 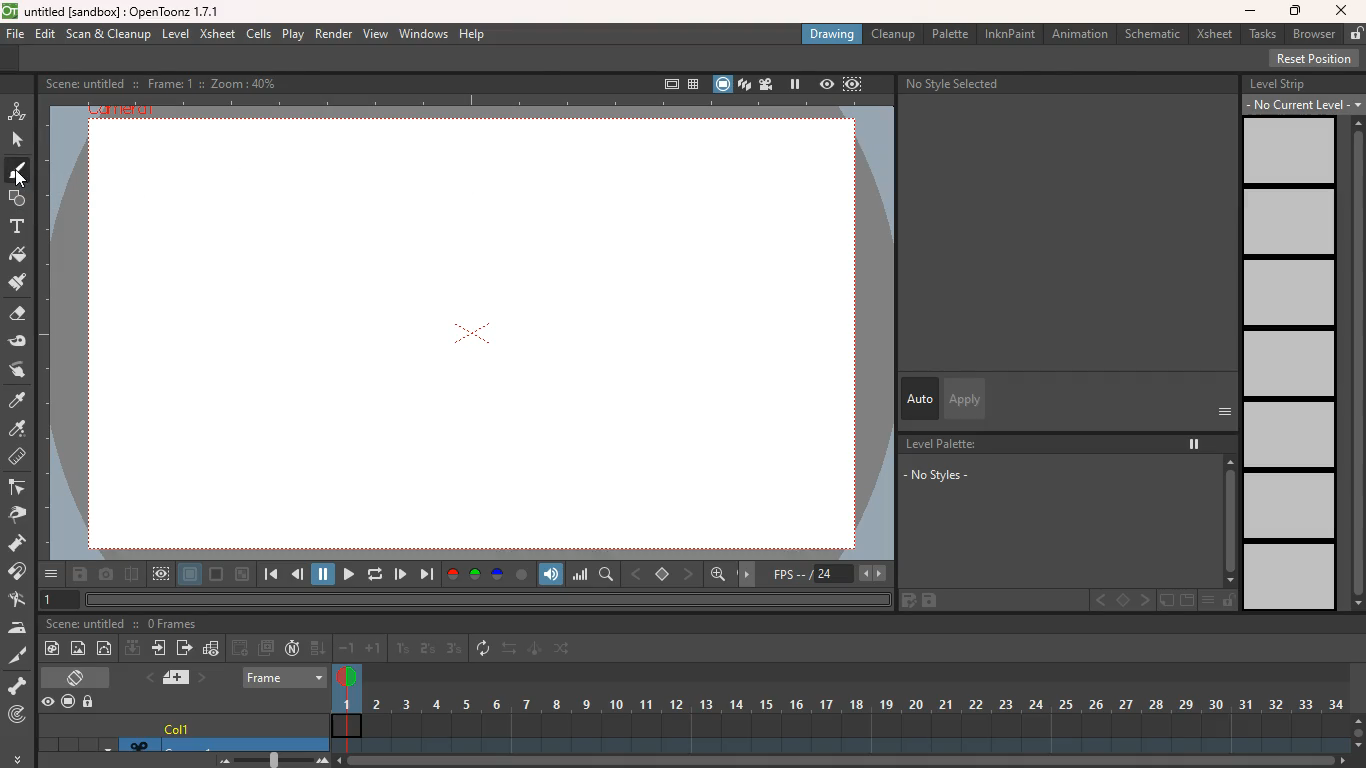 I want to click on help, so click(x=474, y=35).